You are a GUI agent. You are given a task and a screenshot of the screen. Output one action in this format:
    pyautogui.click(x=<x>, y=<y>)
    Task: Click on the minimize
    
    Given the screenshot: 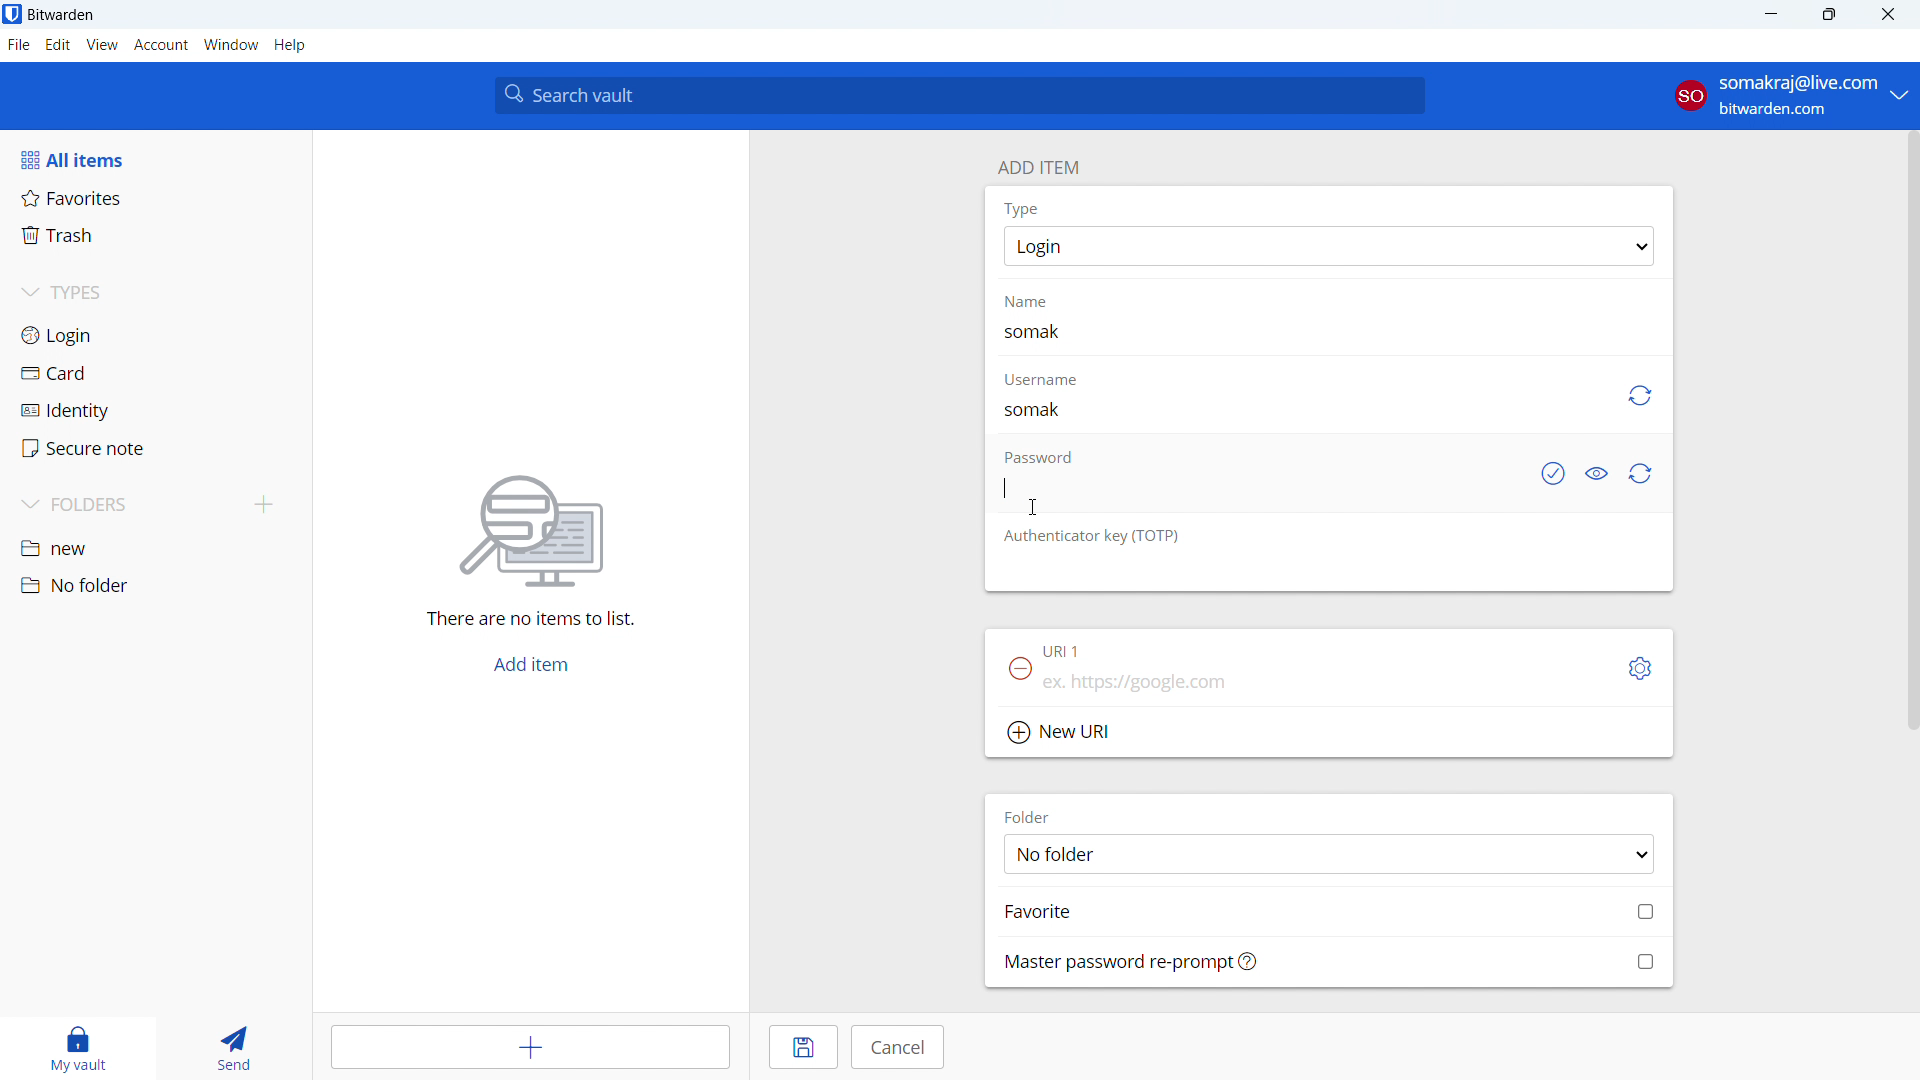 What is the action you would take?
    pyautogui.click(x=1769, y=15)
    